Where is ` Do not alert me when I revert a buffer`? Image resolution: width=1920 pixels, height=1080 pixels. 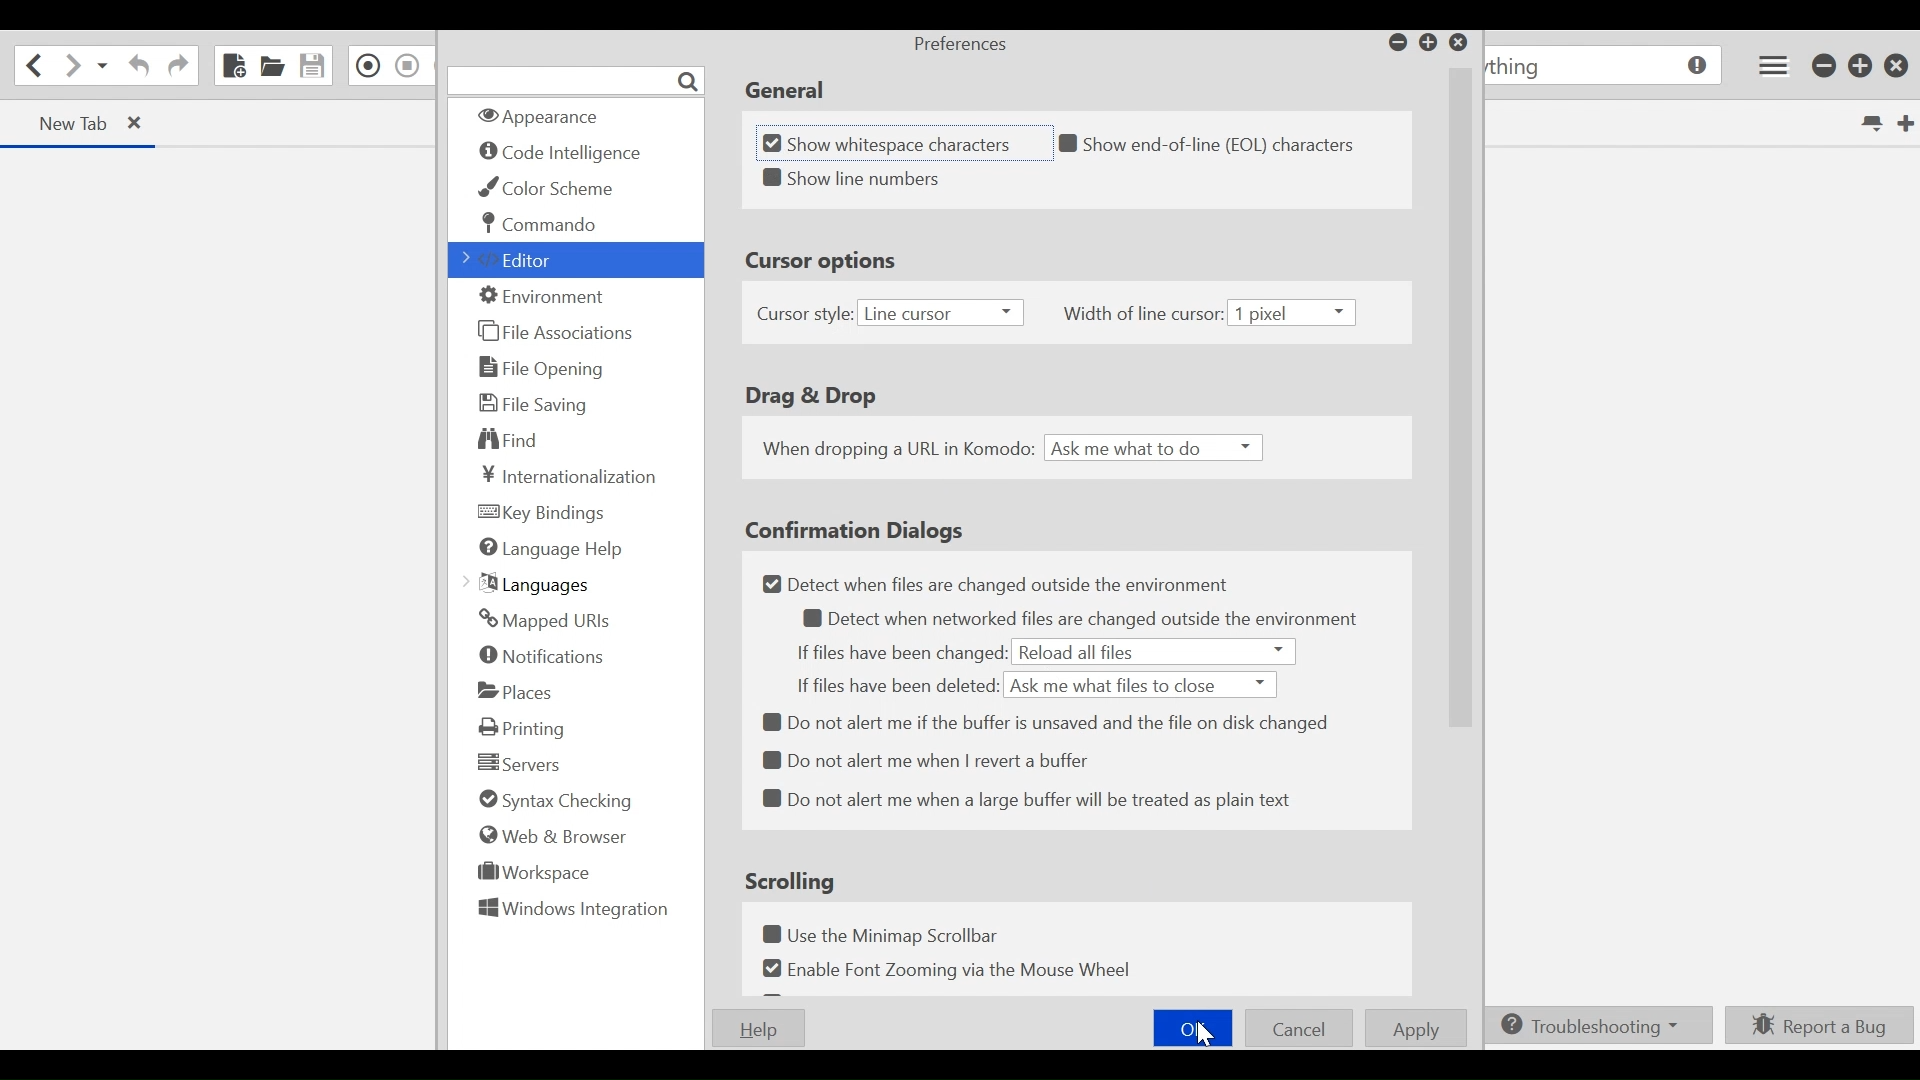  Do not alert me when I revert a buffer is located at coordinates (941, 763).